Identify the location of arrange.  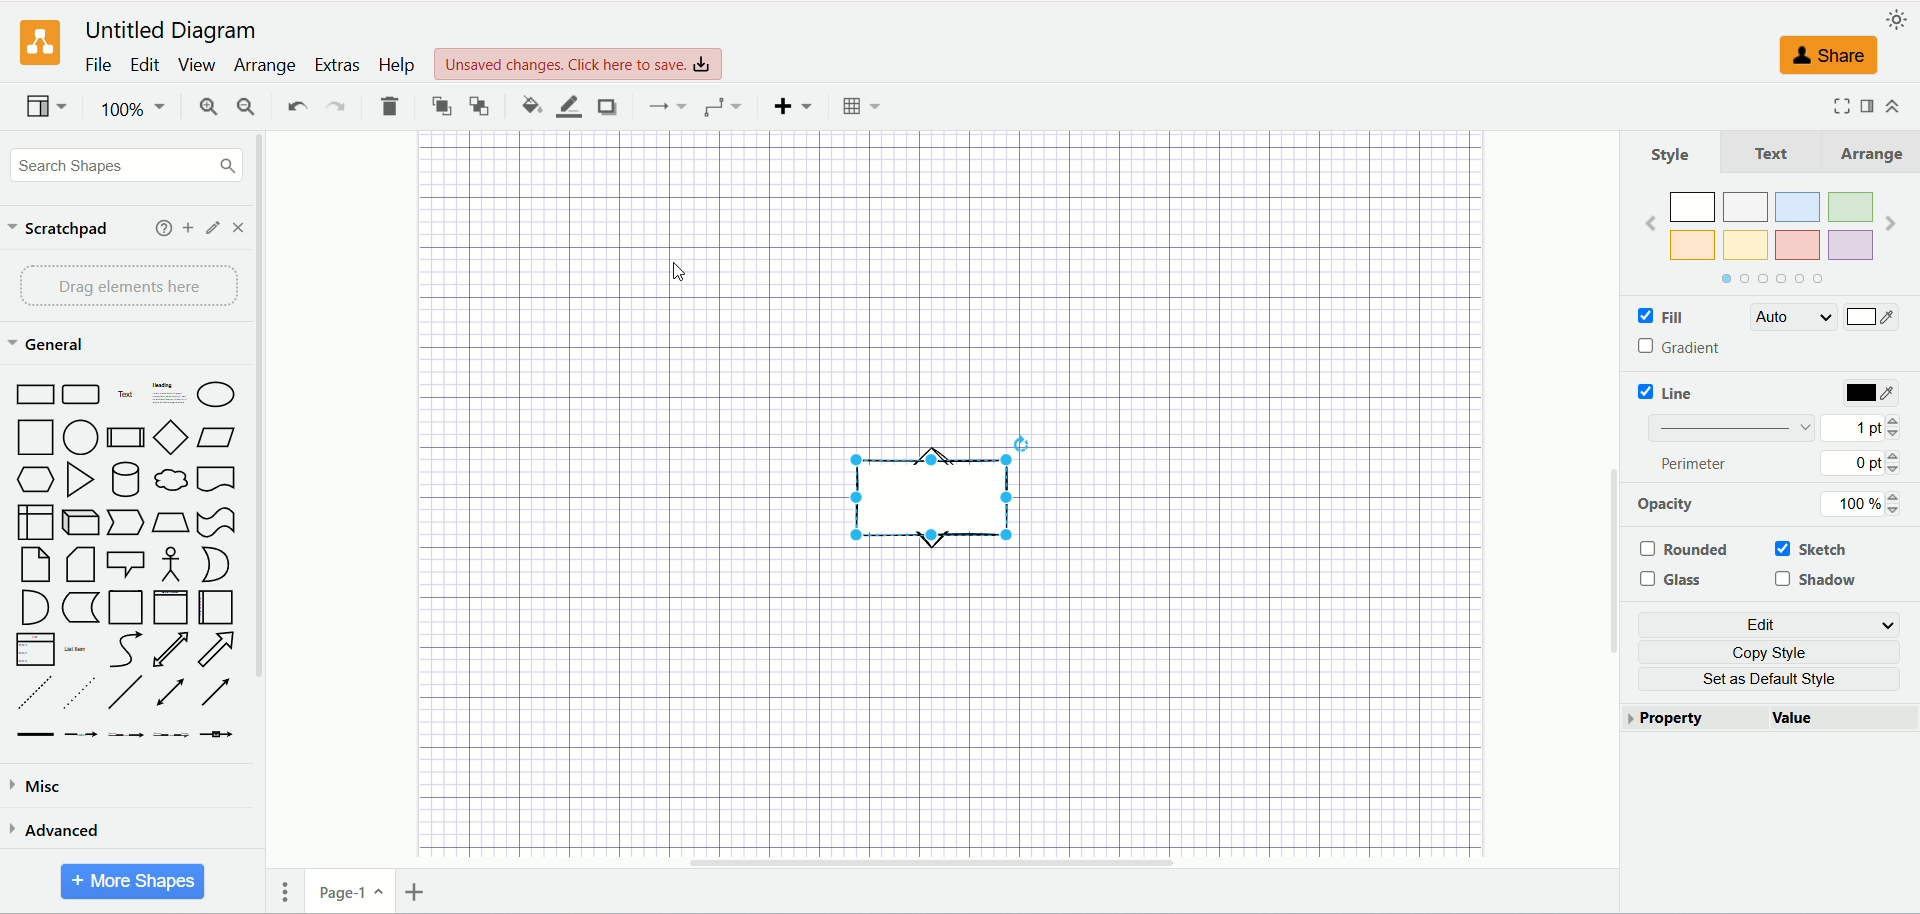
(264, 66).